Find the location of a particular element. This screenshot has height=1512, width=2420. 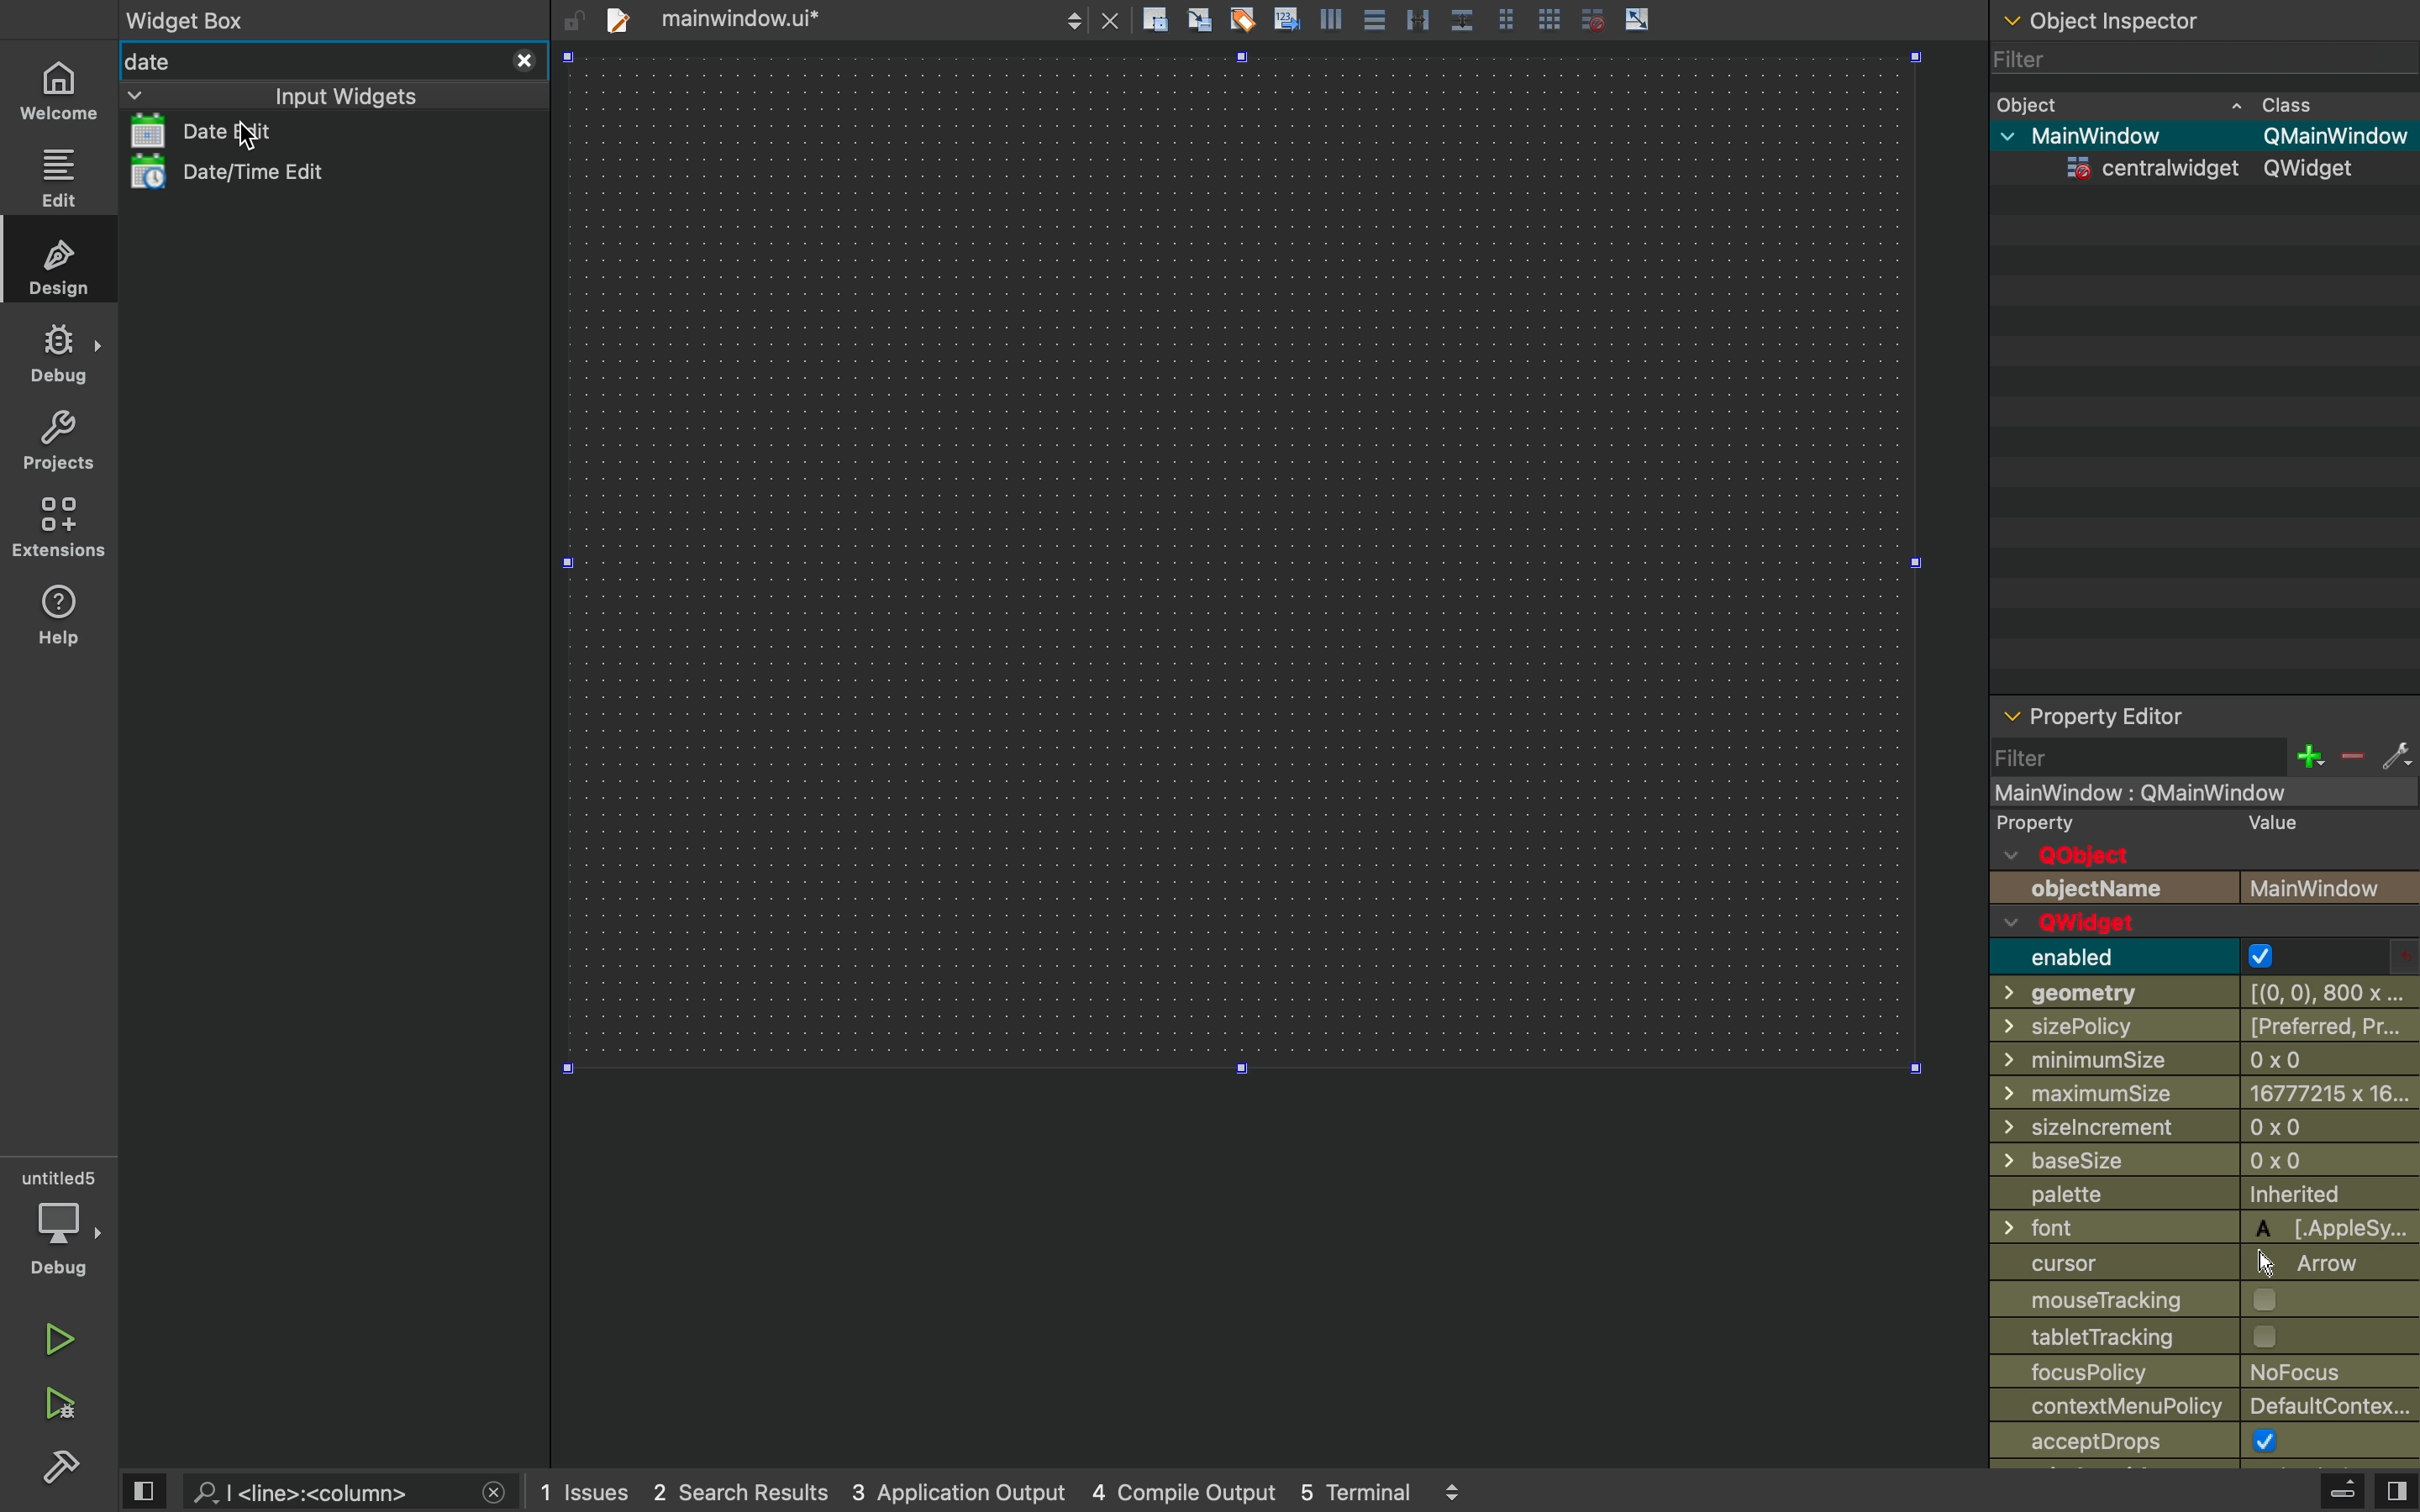

view is located at coordinates (2396, 1488).